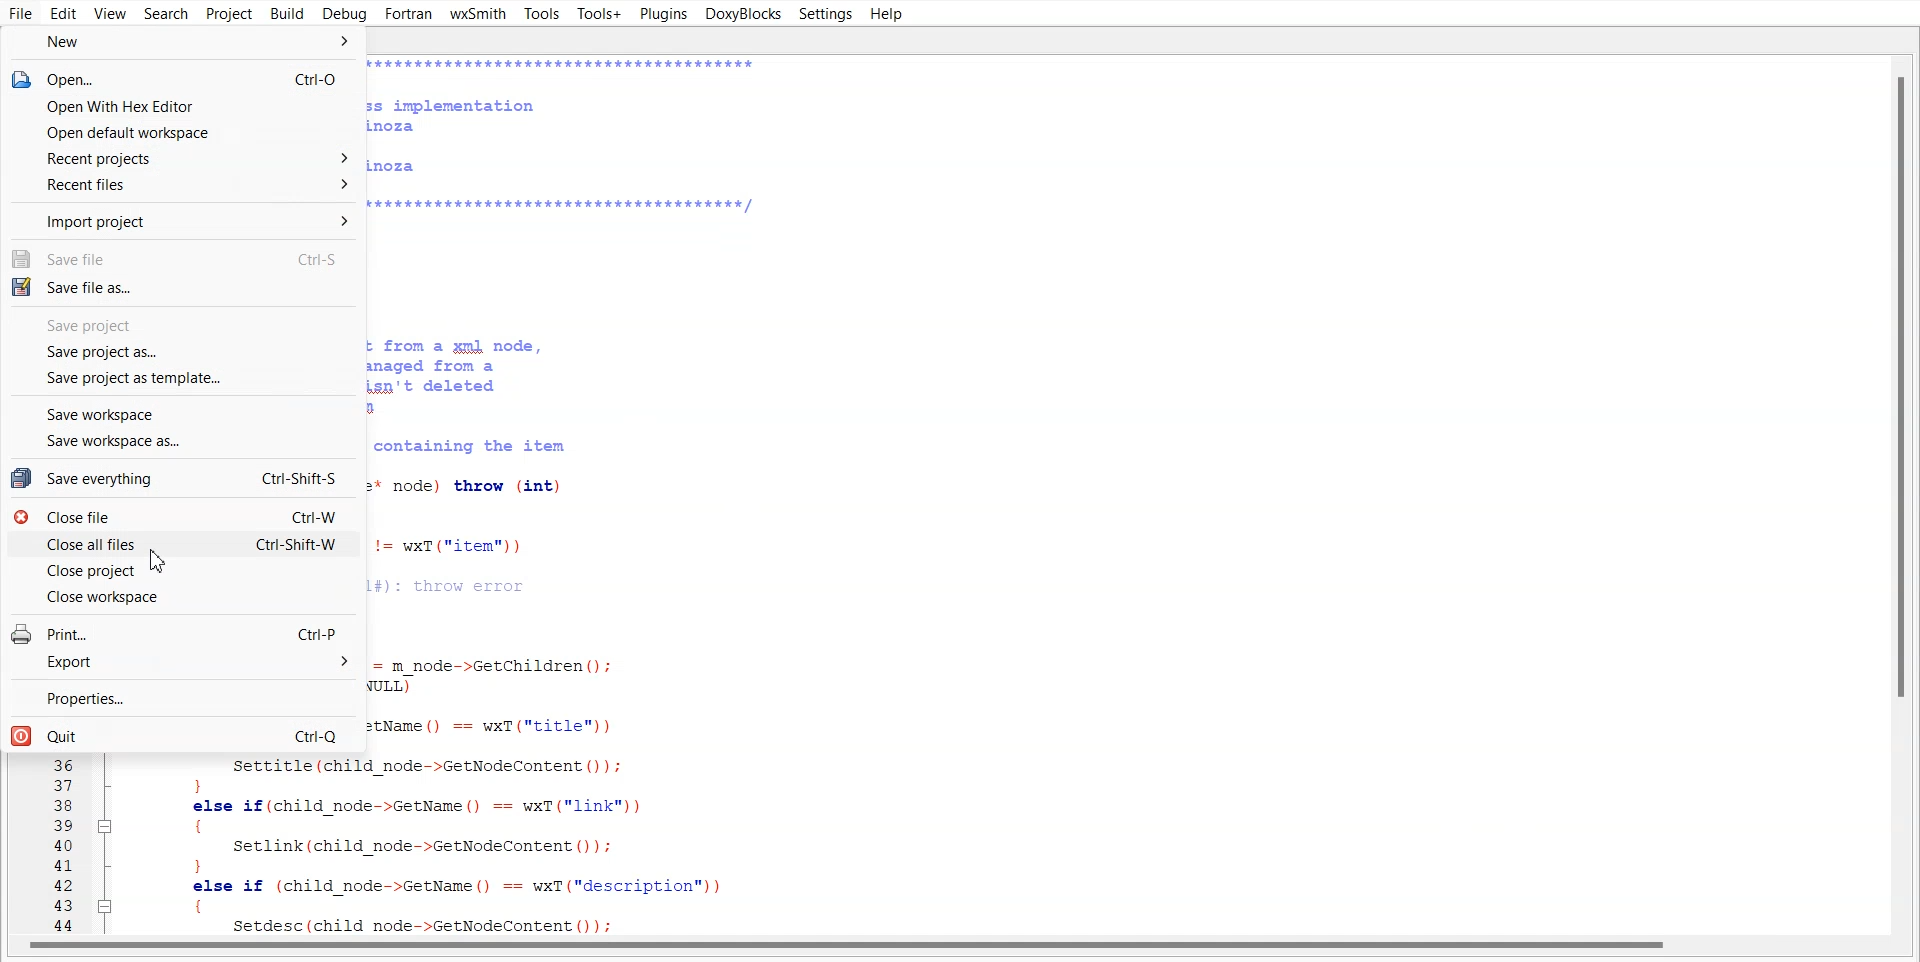 The image size is (1920, 962). I want to click on Search, so click(166, 14).